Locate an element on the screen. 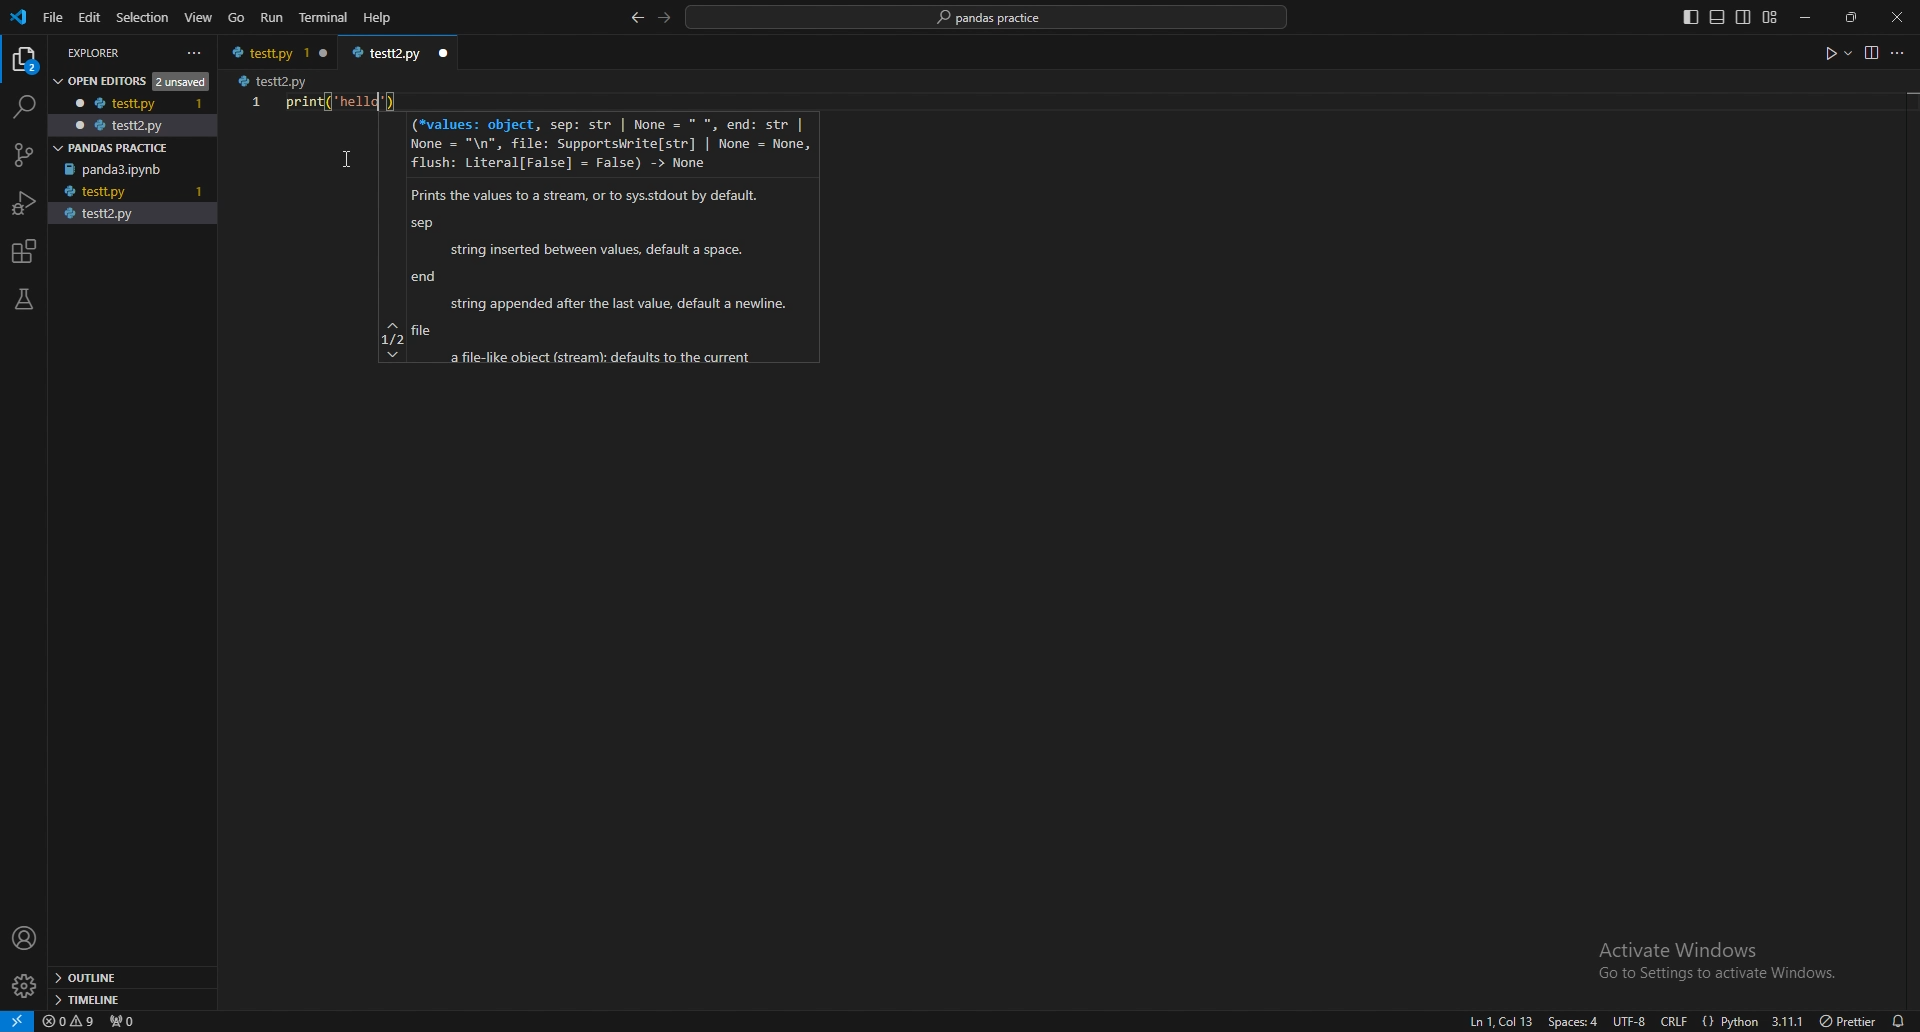  panda3.ipynb is located at coordinates (123, 170).